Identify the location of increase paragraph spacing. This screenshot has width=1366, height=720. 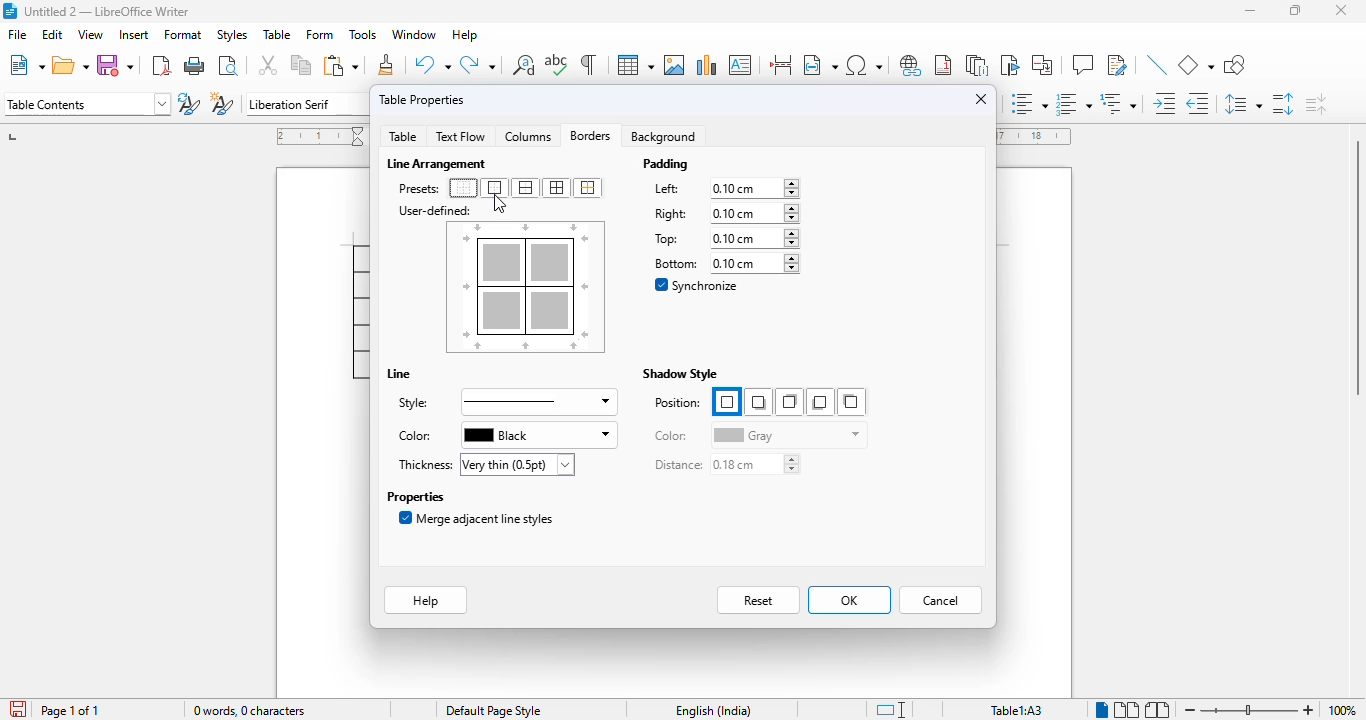
(1282, 104).